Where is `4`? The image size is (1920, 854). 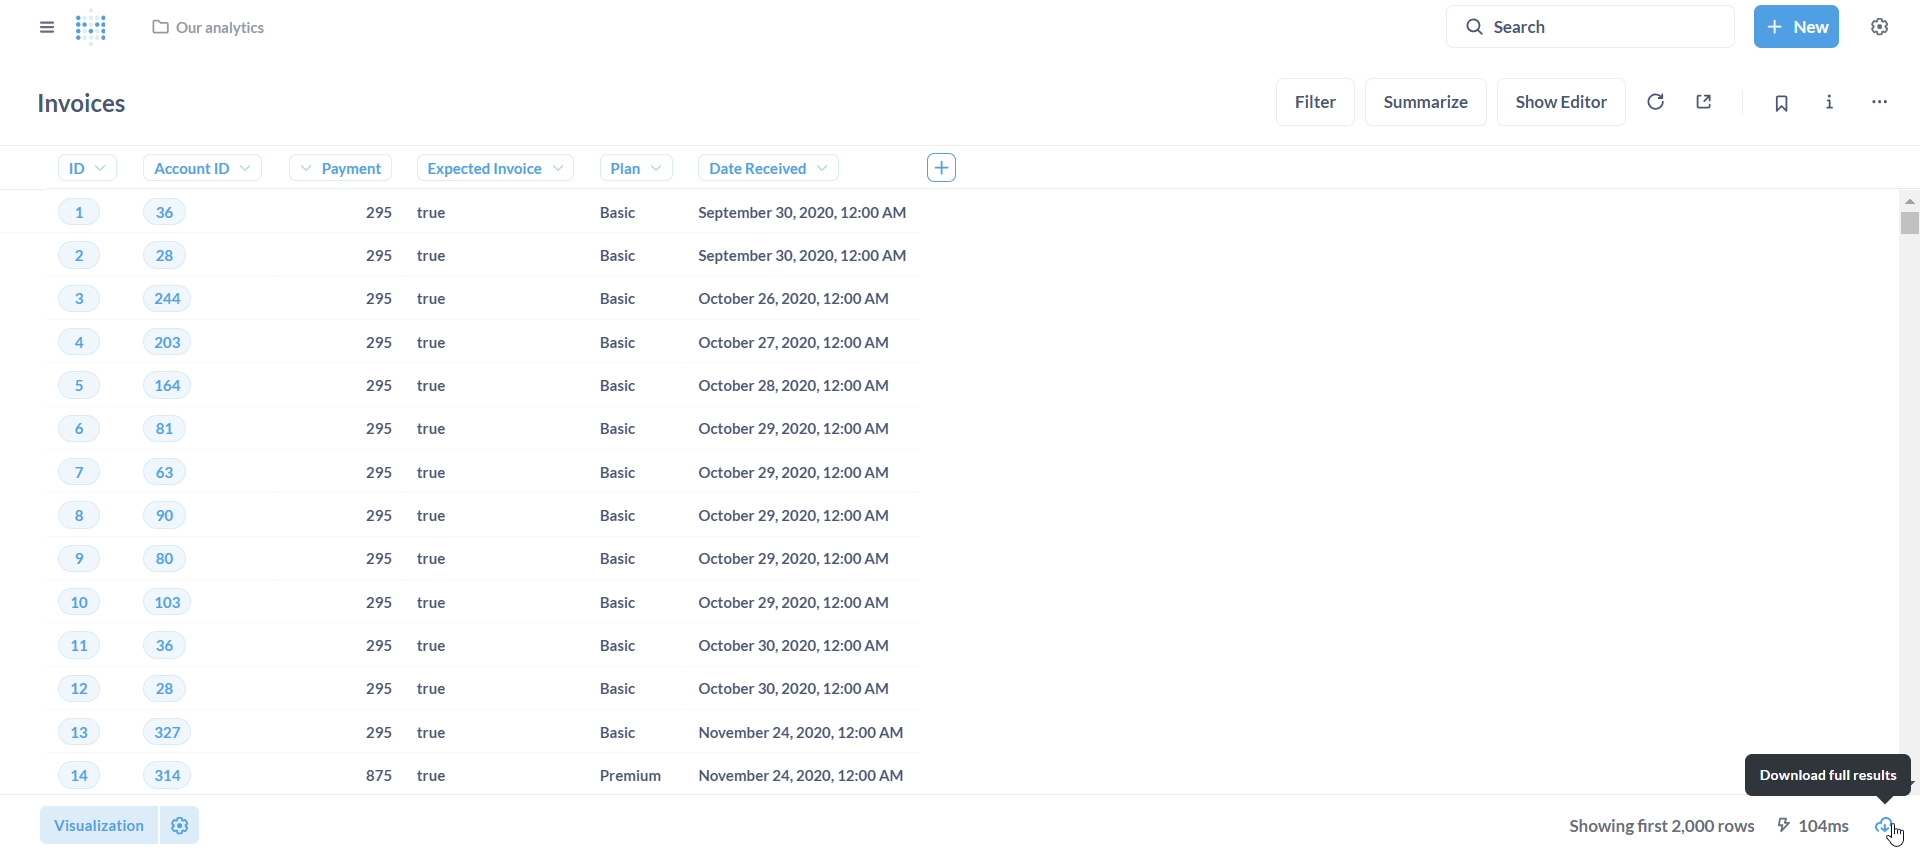
4 is located at coordinates (65, 344).